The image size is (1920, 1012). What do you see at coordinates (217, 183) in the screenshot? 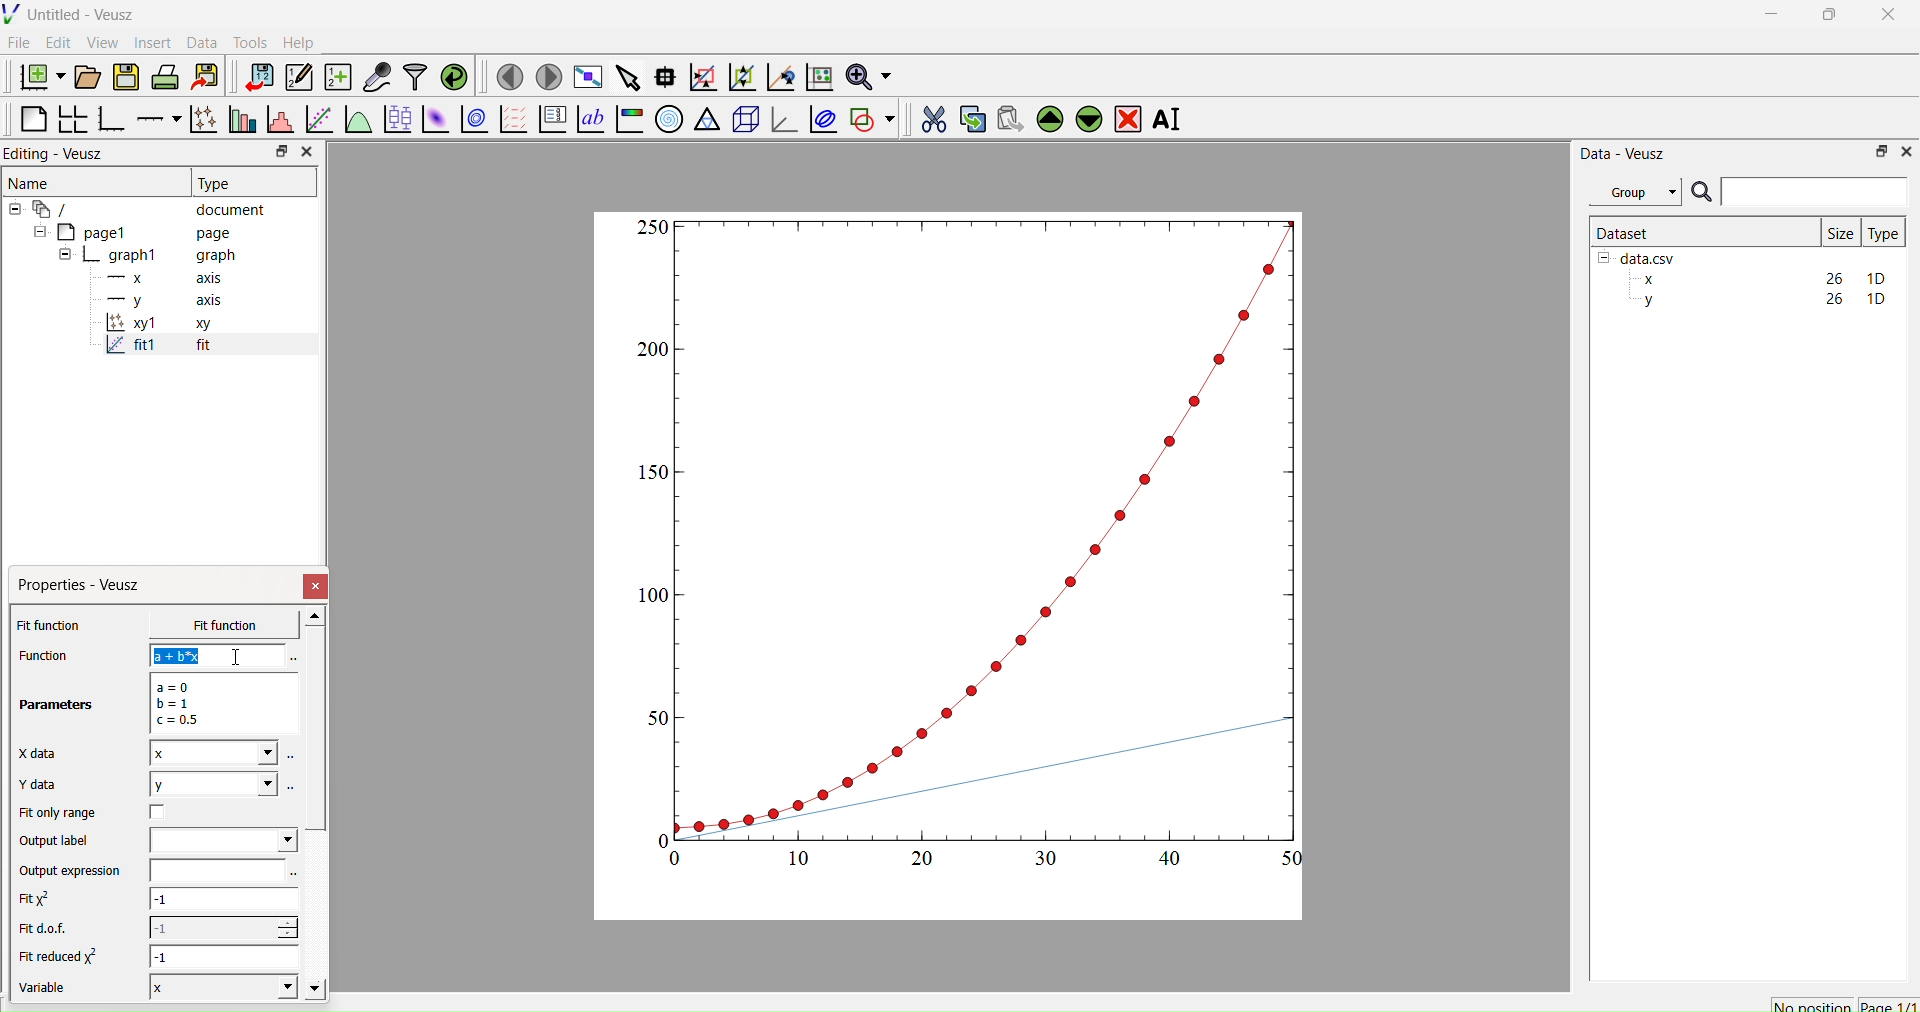
I see `Type` at bounding box center [217, 183].